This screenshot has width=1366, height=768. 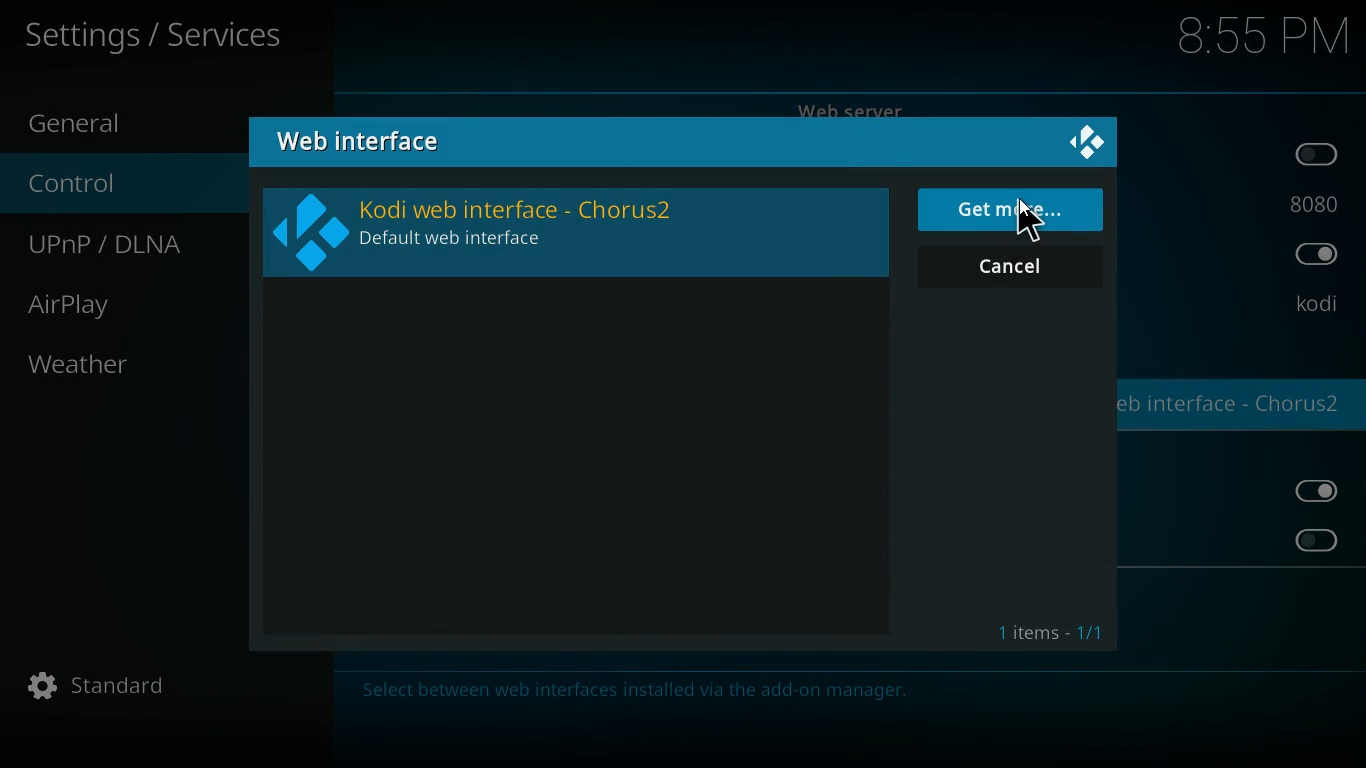 What do you see at coordinates (107, 687) in the screenshot?
I see `standard` at bounding box center [107, 687].